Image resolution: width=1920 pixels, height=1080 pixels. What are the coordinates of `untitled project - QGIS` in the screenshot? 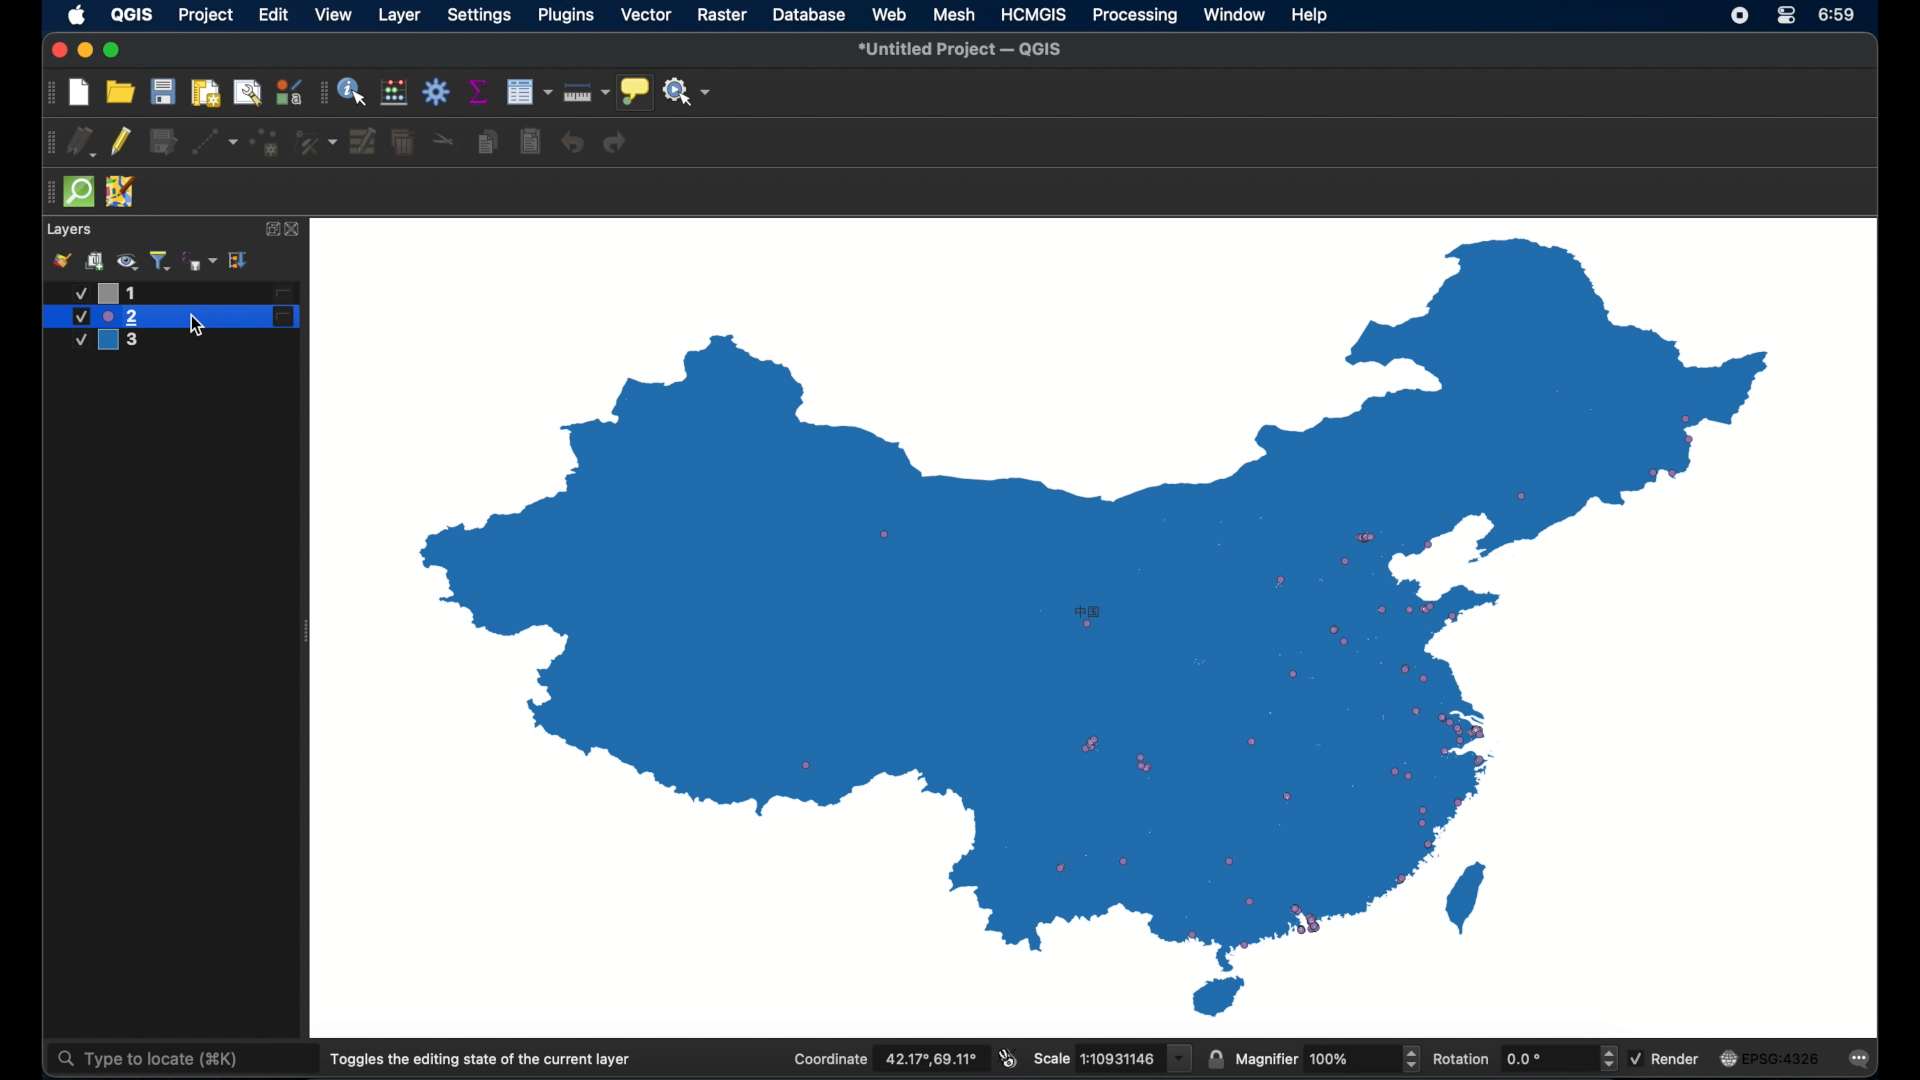 It's located at (960, 50).